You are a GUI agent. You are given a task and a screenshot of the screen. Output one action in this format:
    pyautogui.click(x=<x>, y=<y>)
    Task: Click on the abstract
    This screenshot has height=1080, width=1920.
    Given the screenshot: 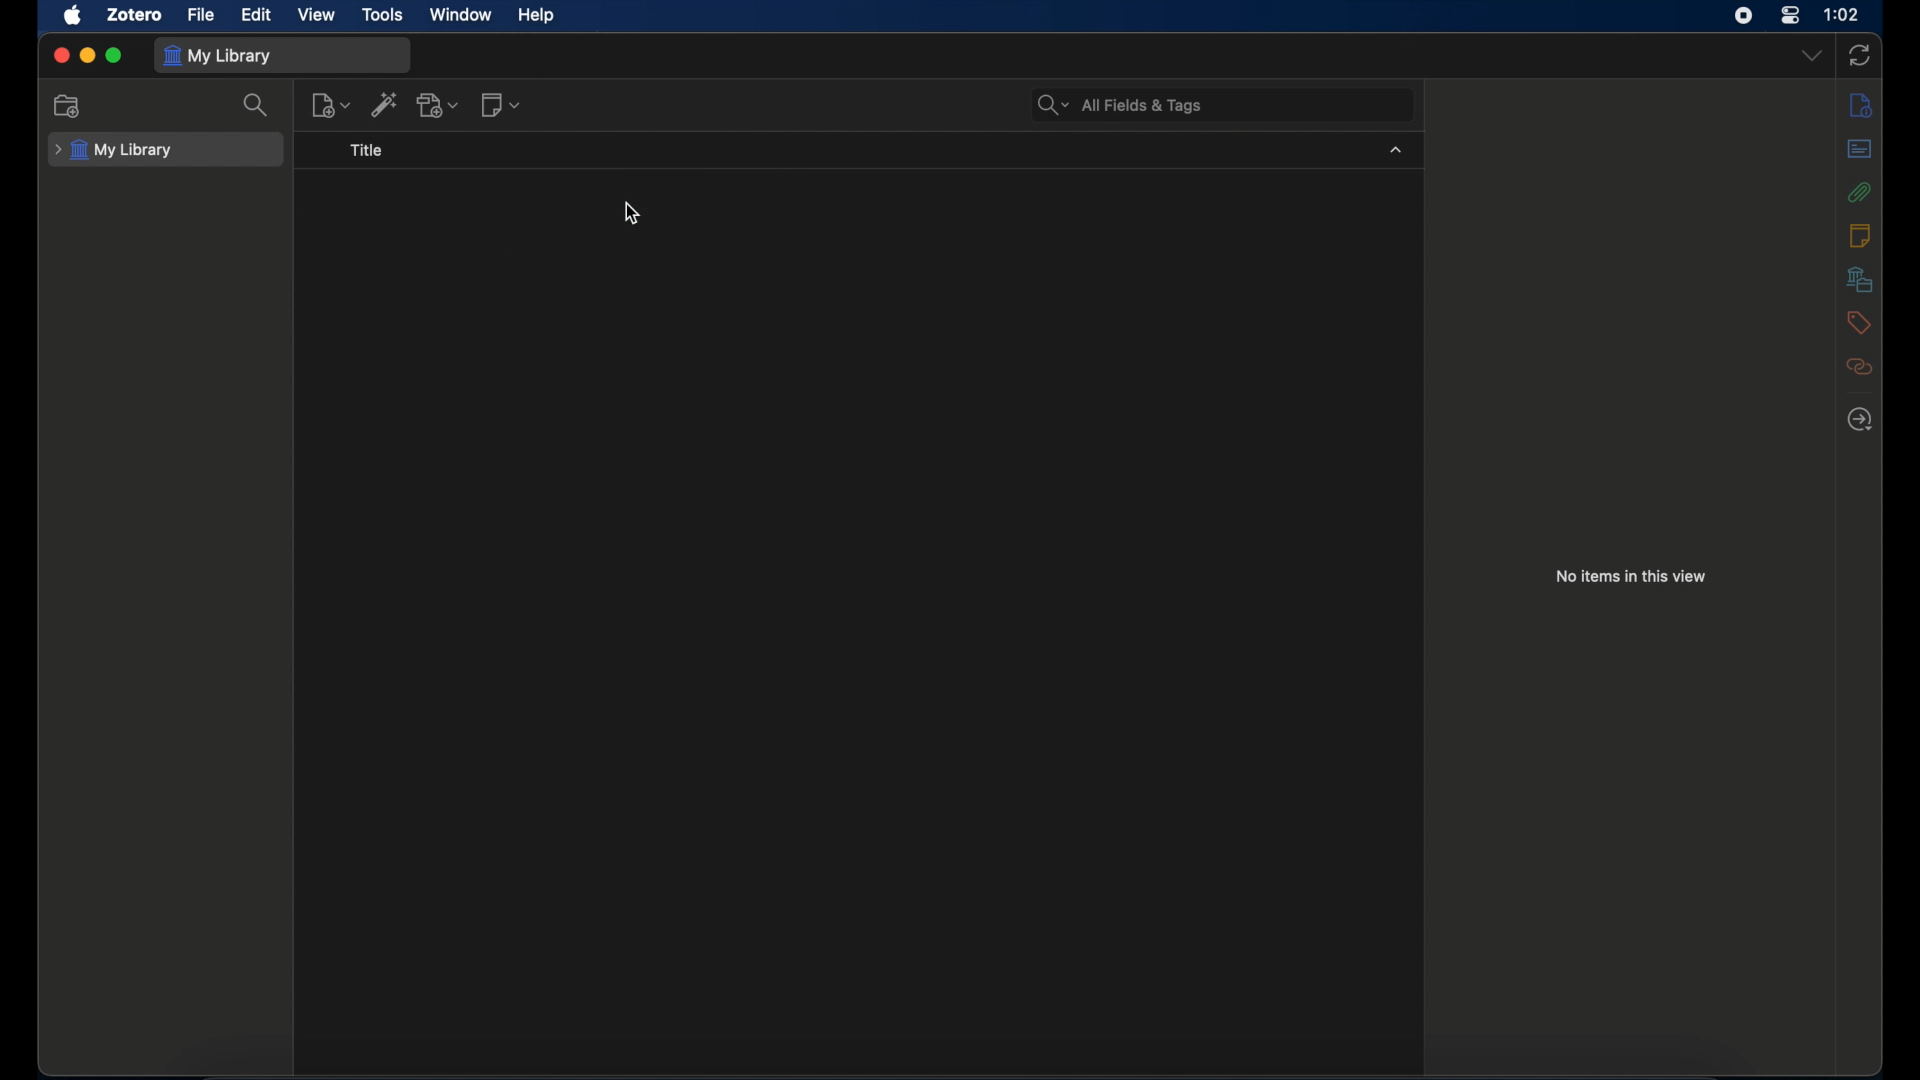 What is the action you would take?
    pyautogui.click(x=1861, y=148)
    